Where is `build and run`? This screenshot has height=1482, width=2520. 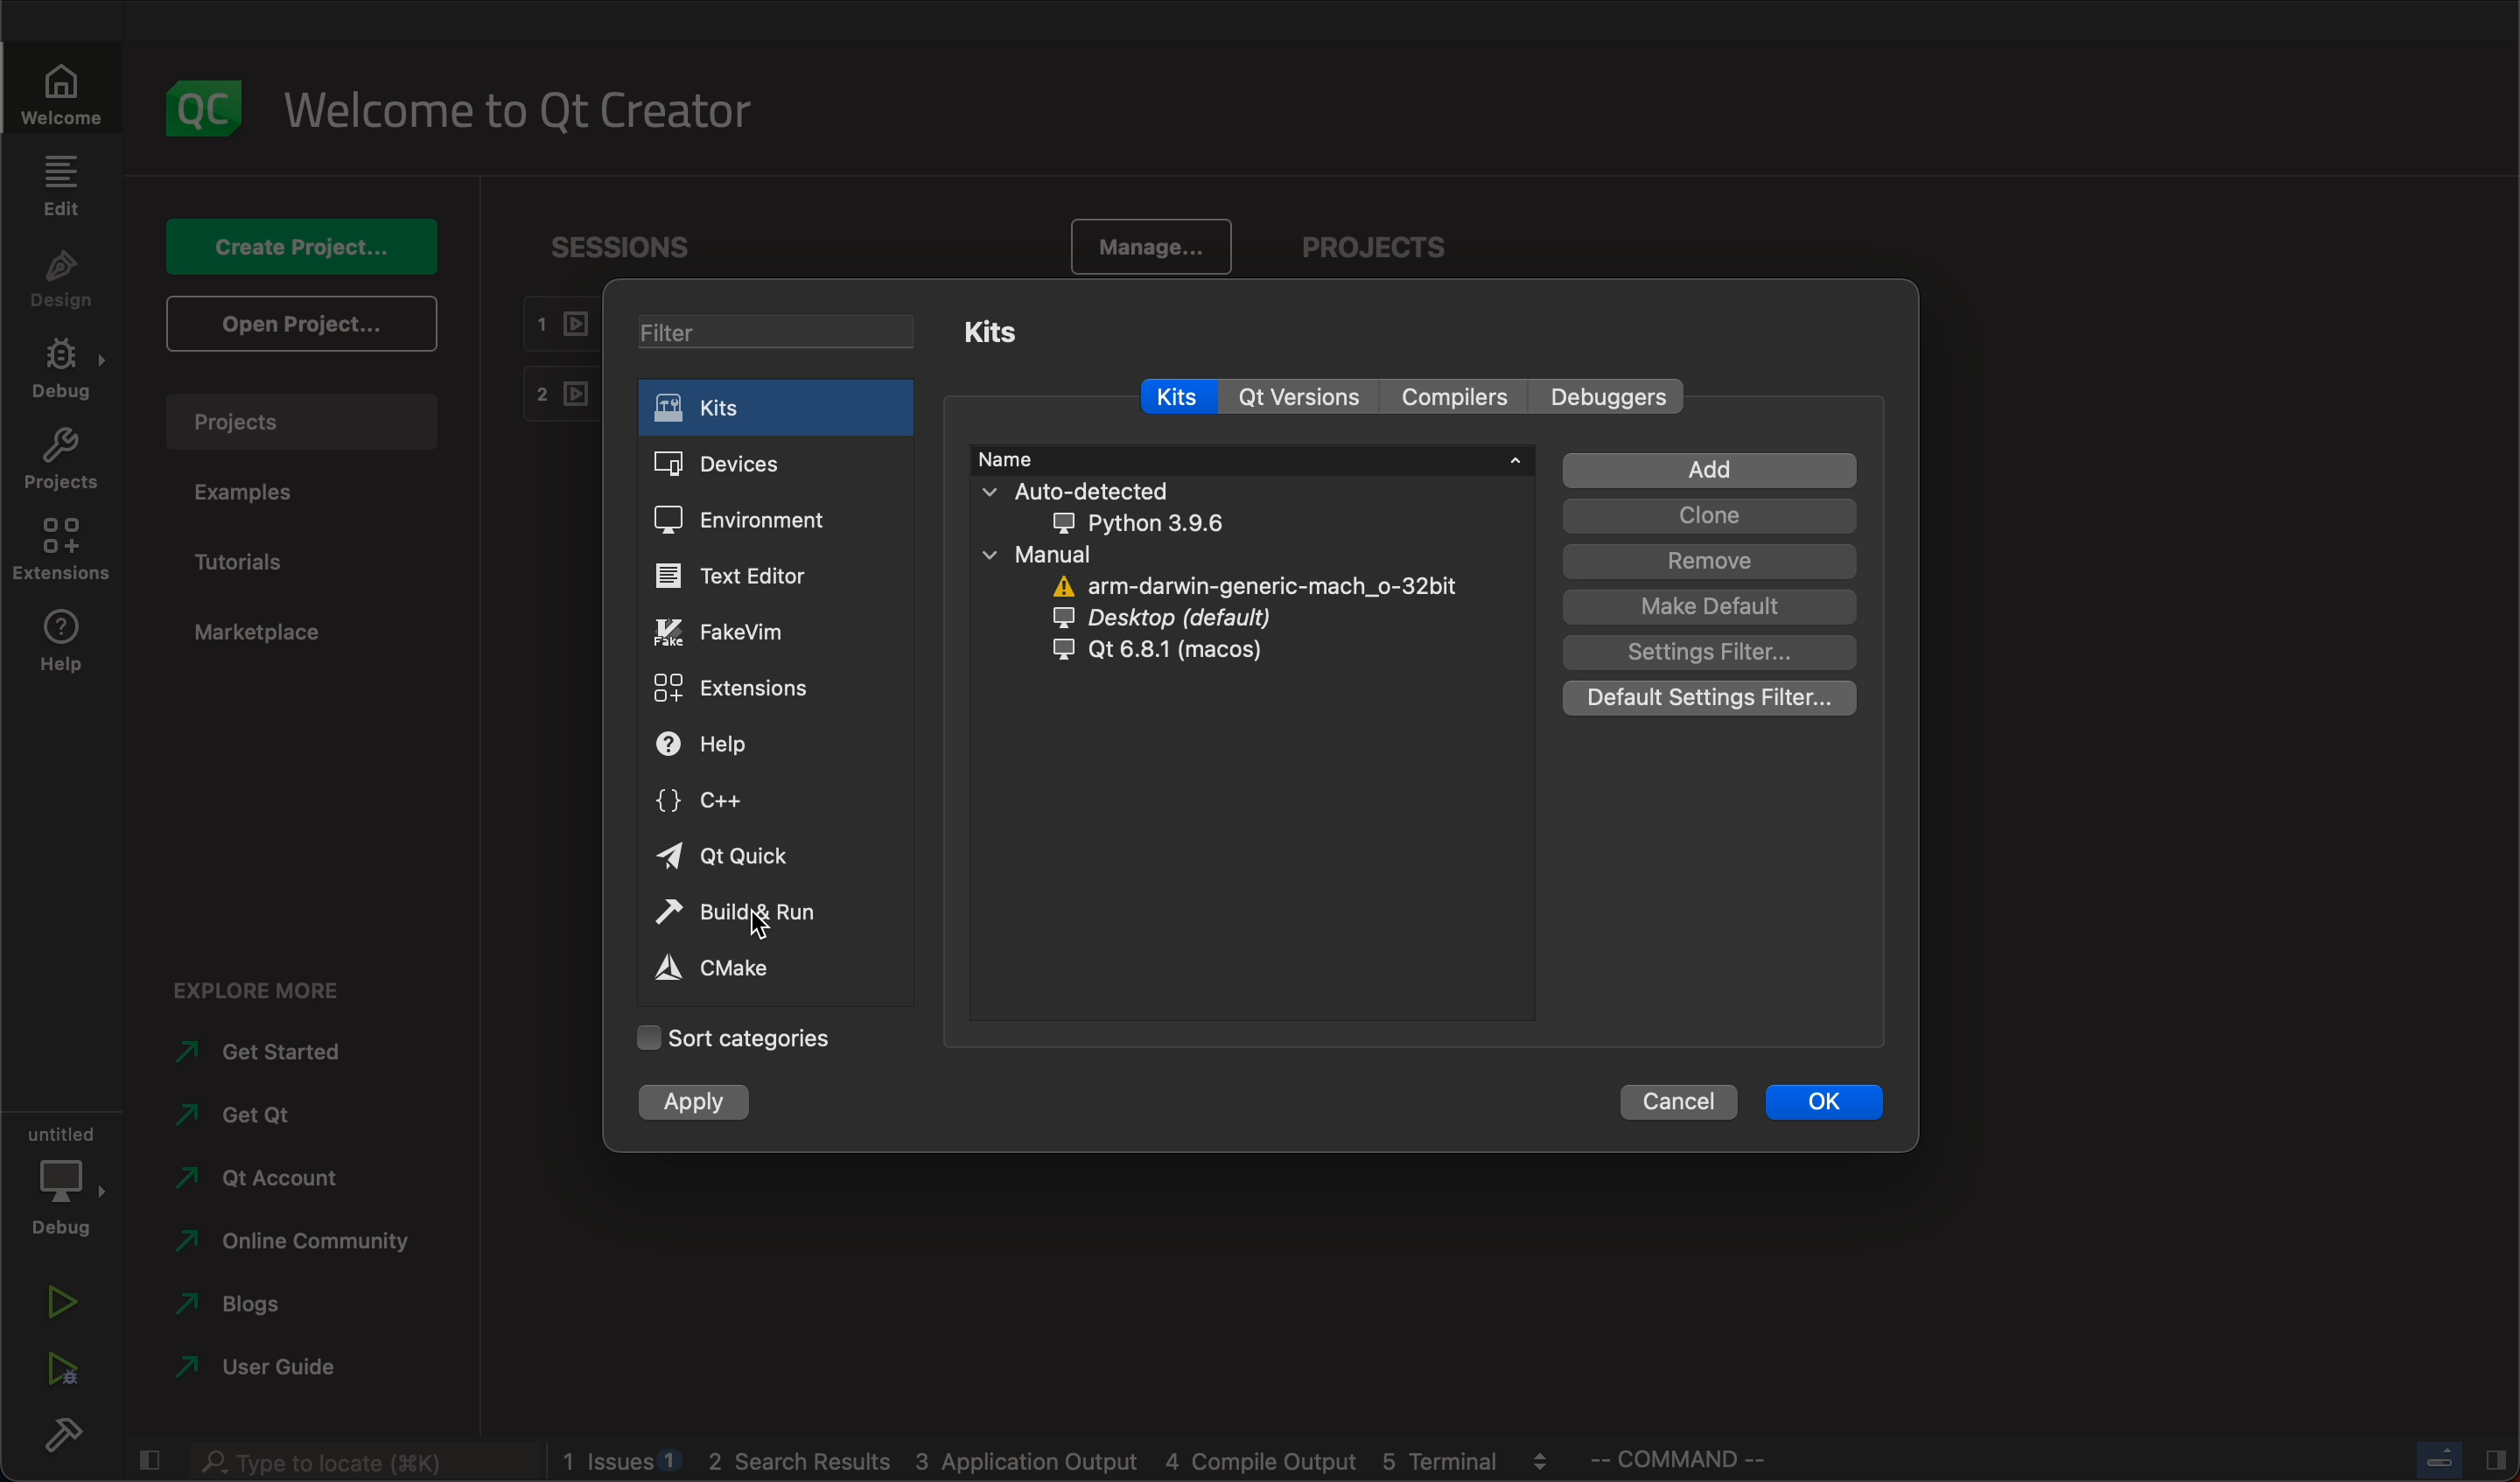 build and run is located at coordinates (744, 909).